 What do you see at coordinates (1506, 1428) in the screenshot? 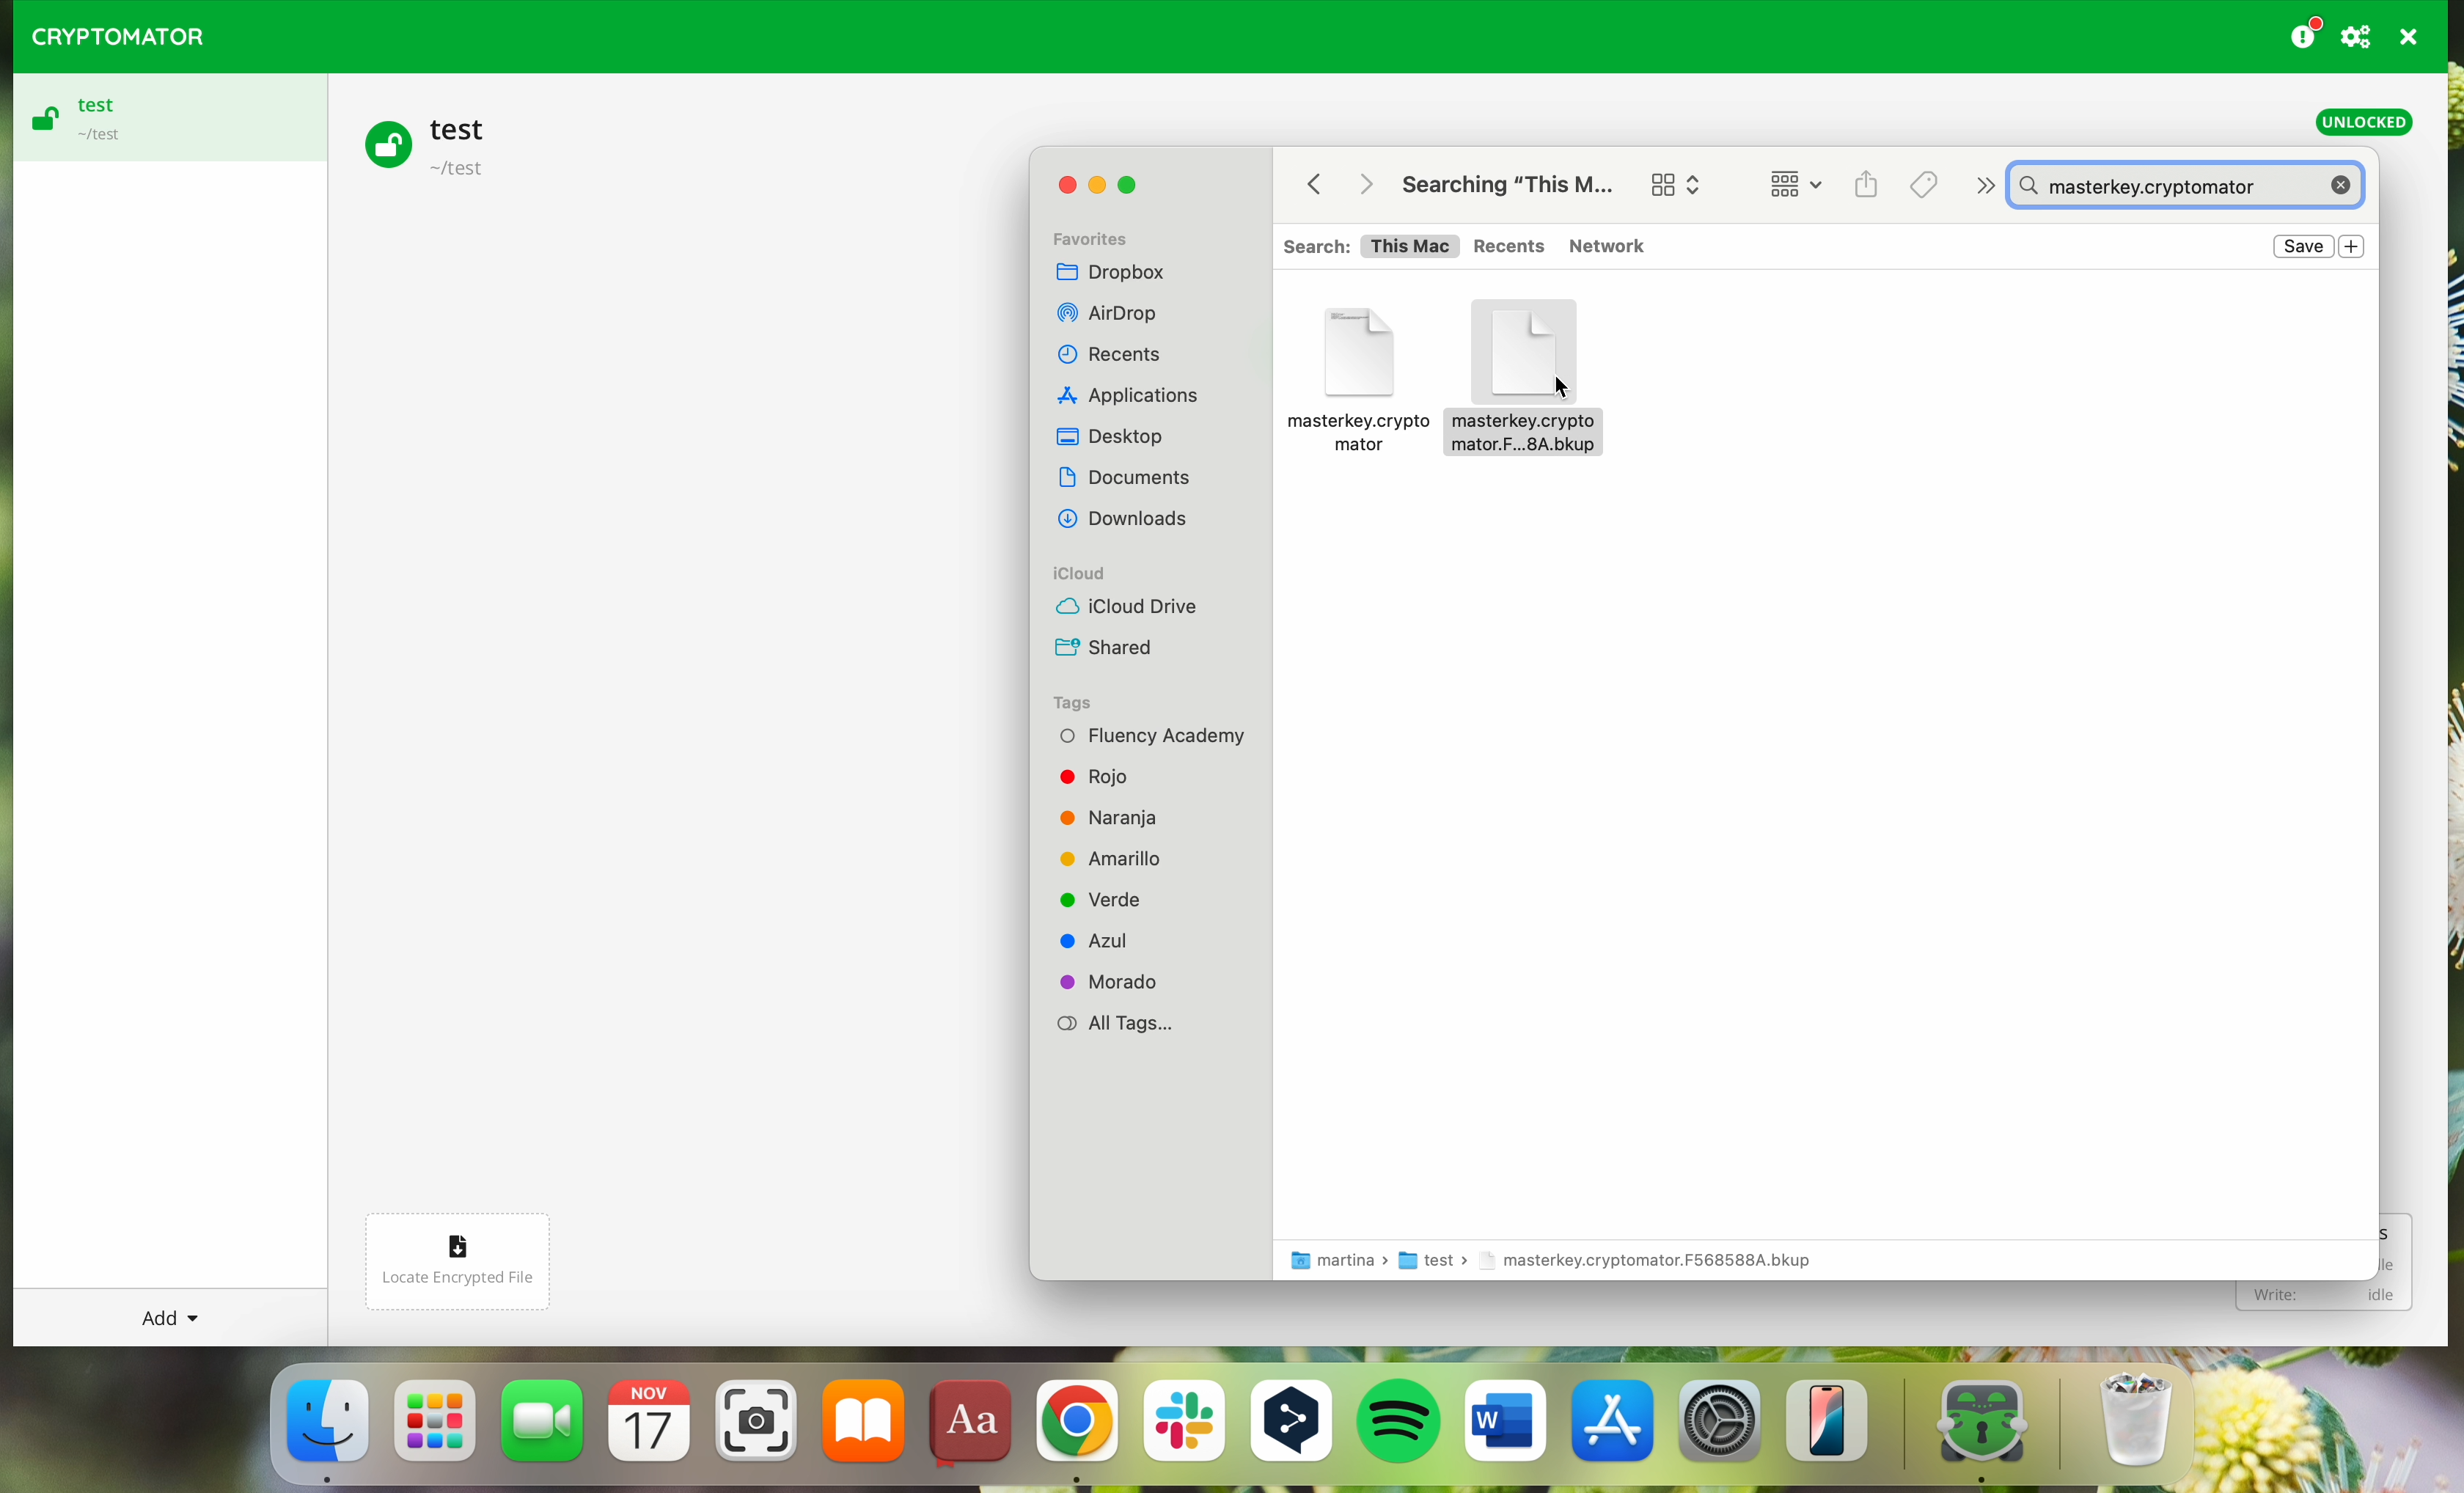
I see `Microsoft Word` at bounding box center [1506, 1428].